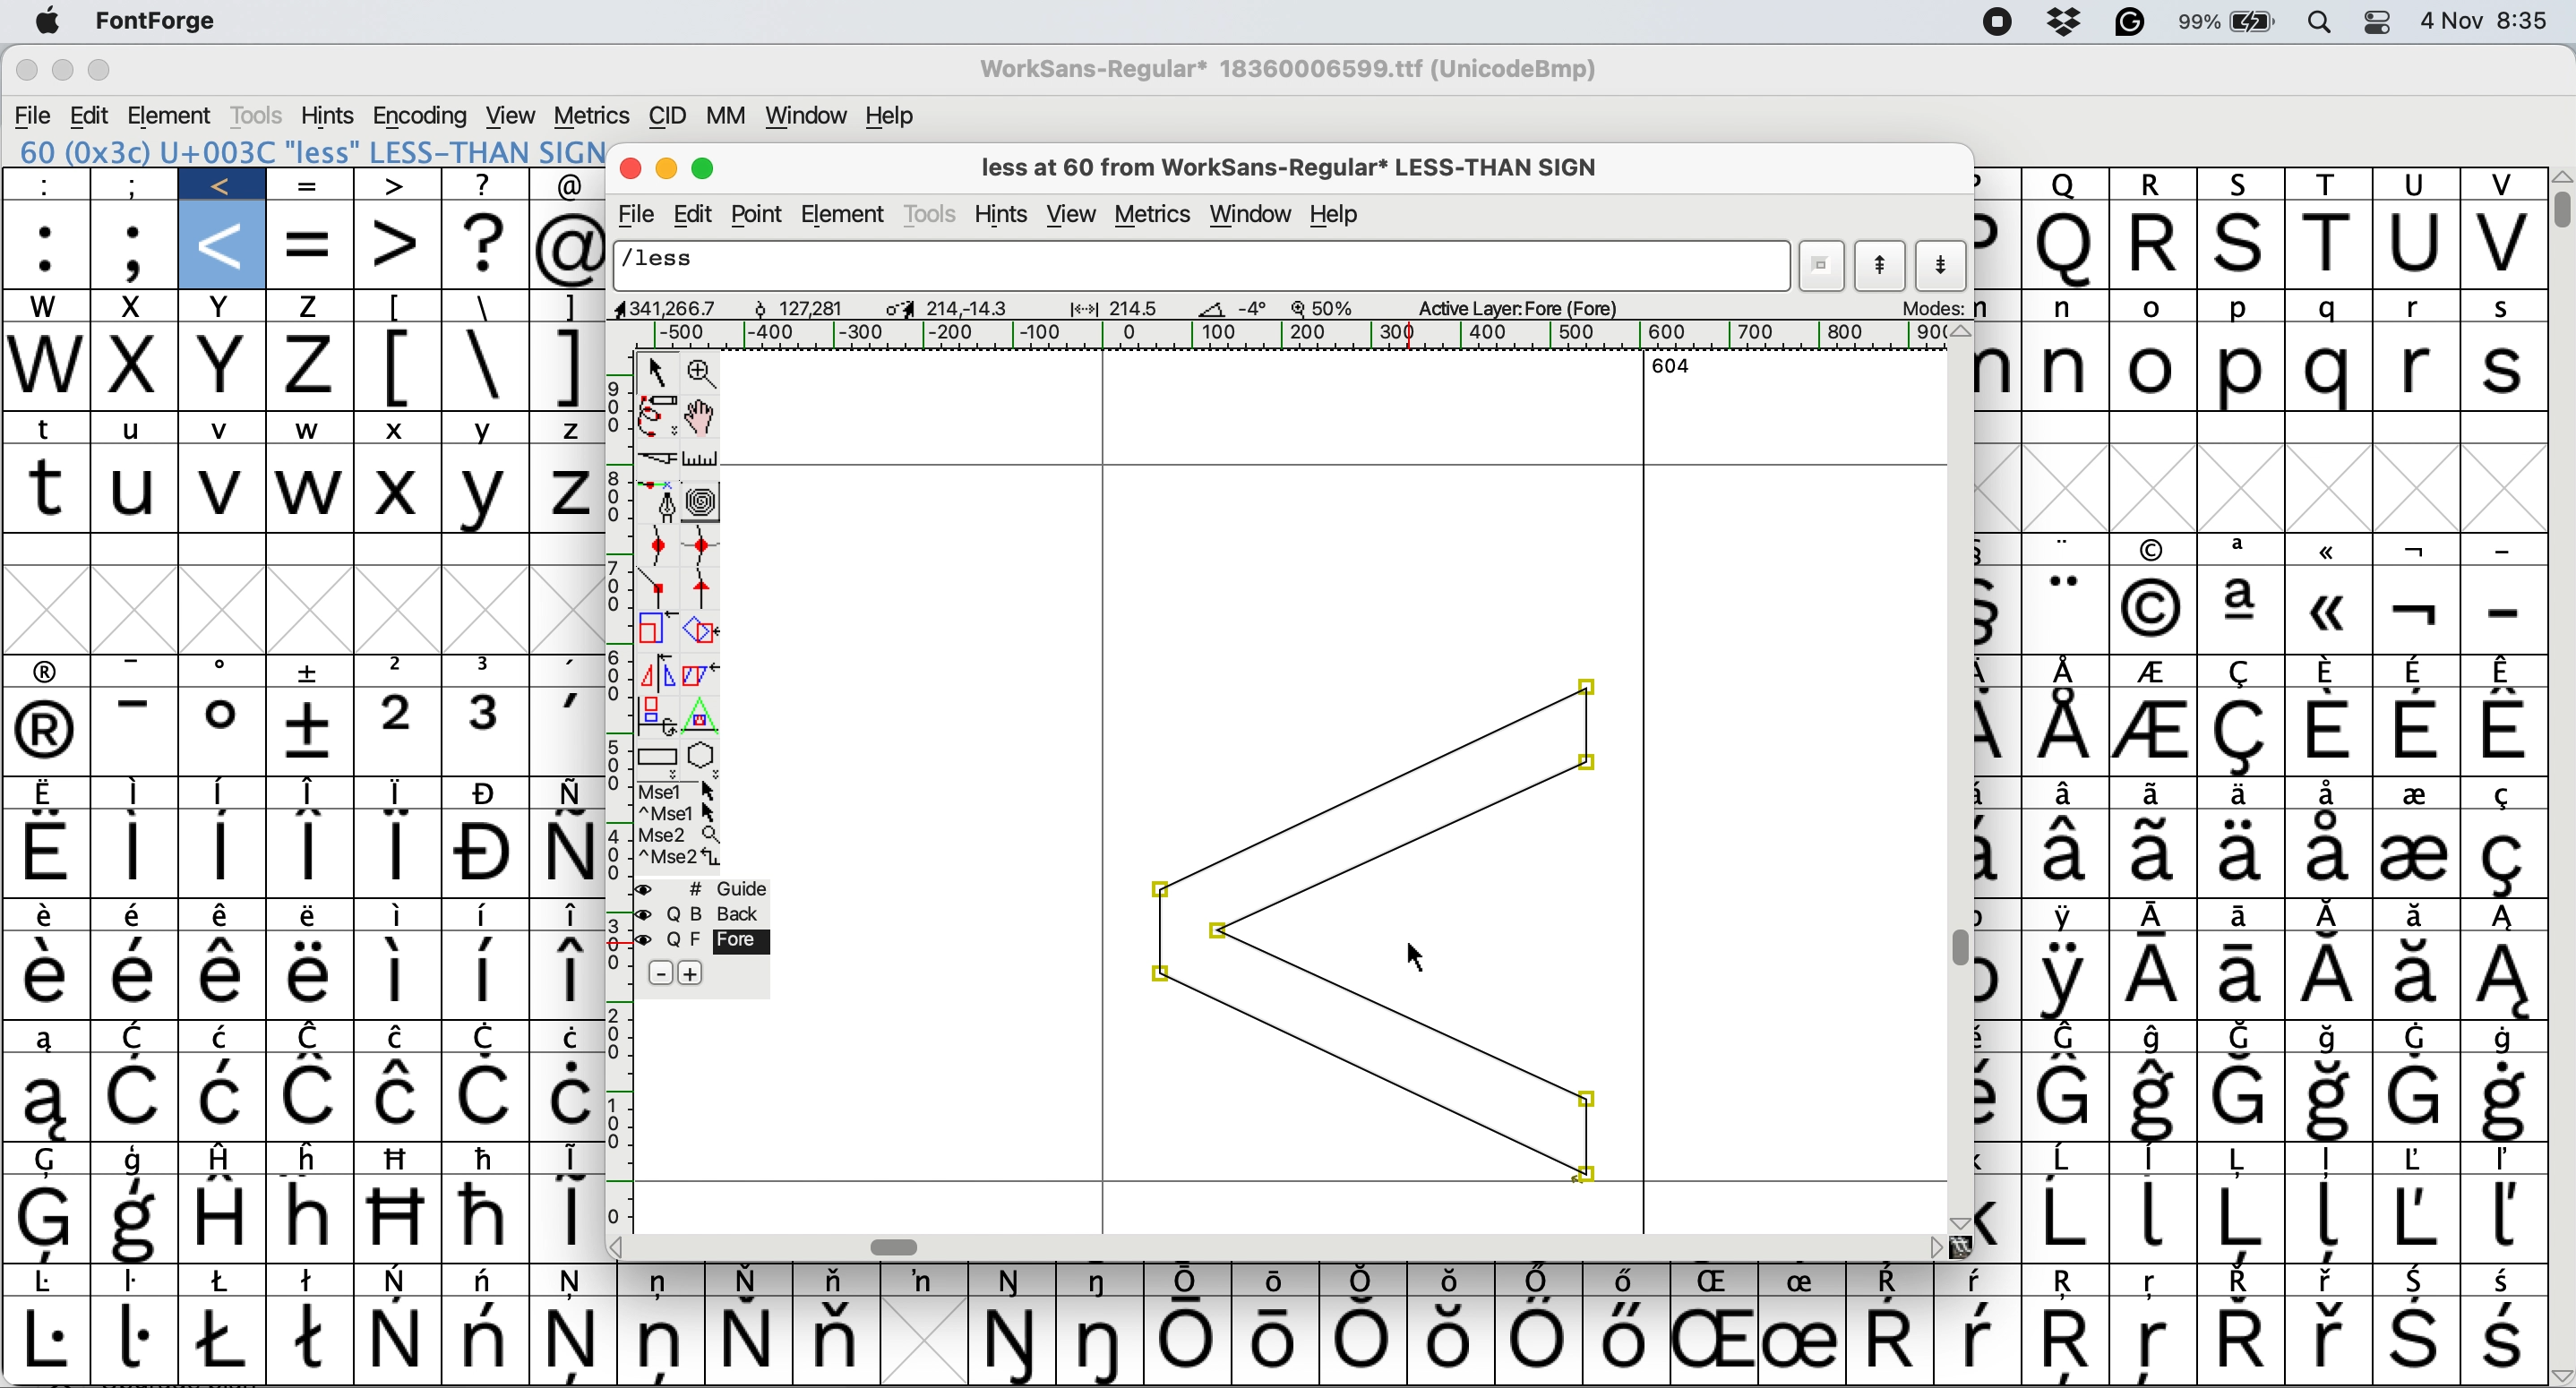 This screenshot has height=1388, width=2576. What do you see at coordinates (1945, 266) in the screenshot?
I see `show next letter` at bounding box center [1945, 266].